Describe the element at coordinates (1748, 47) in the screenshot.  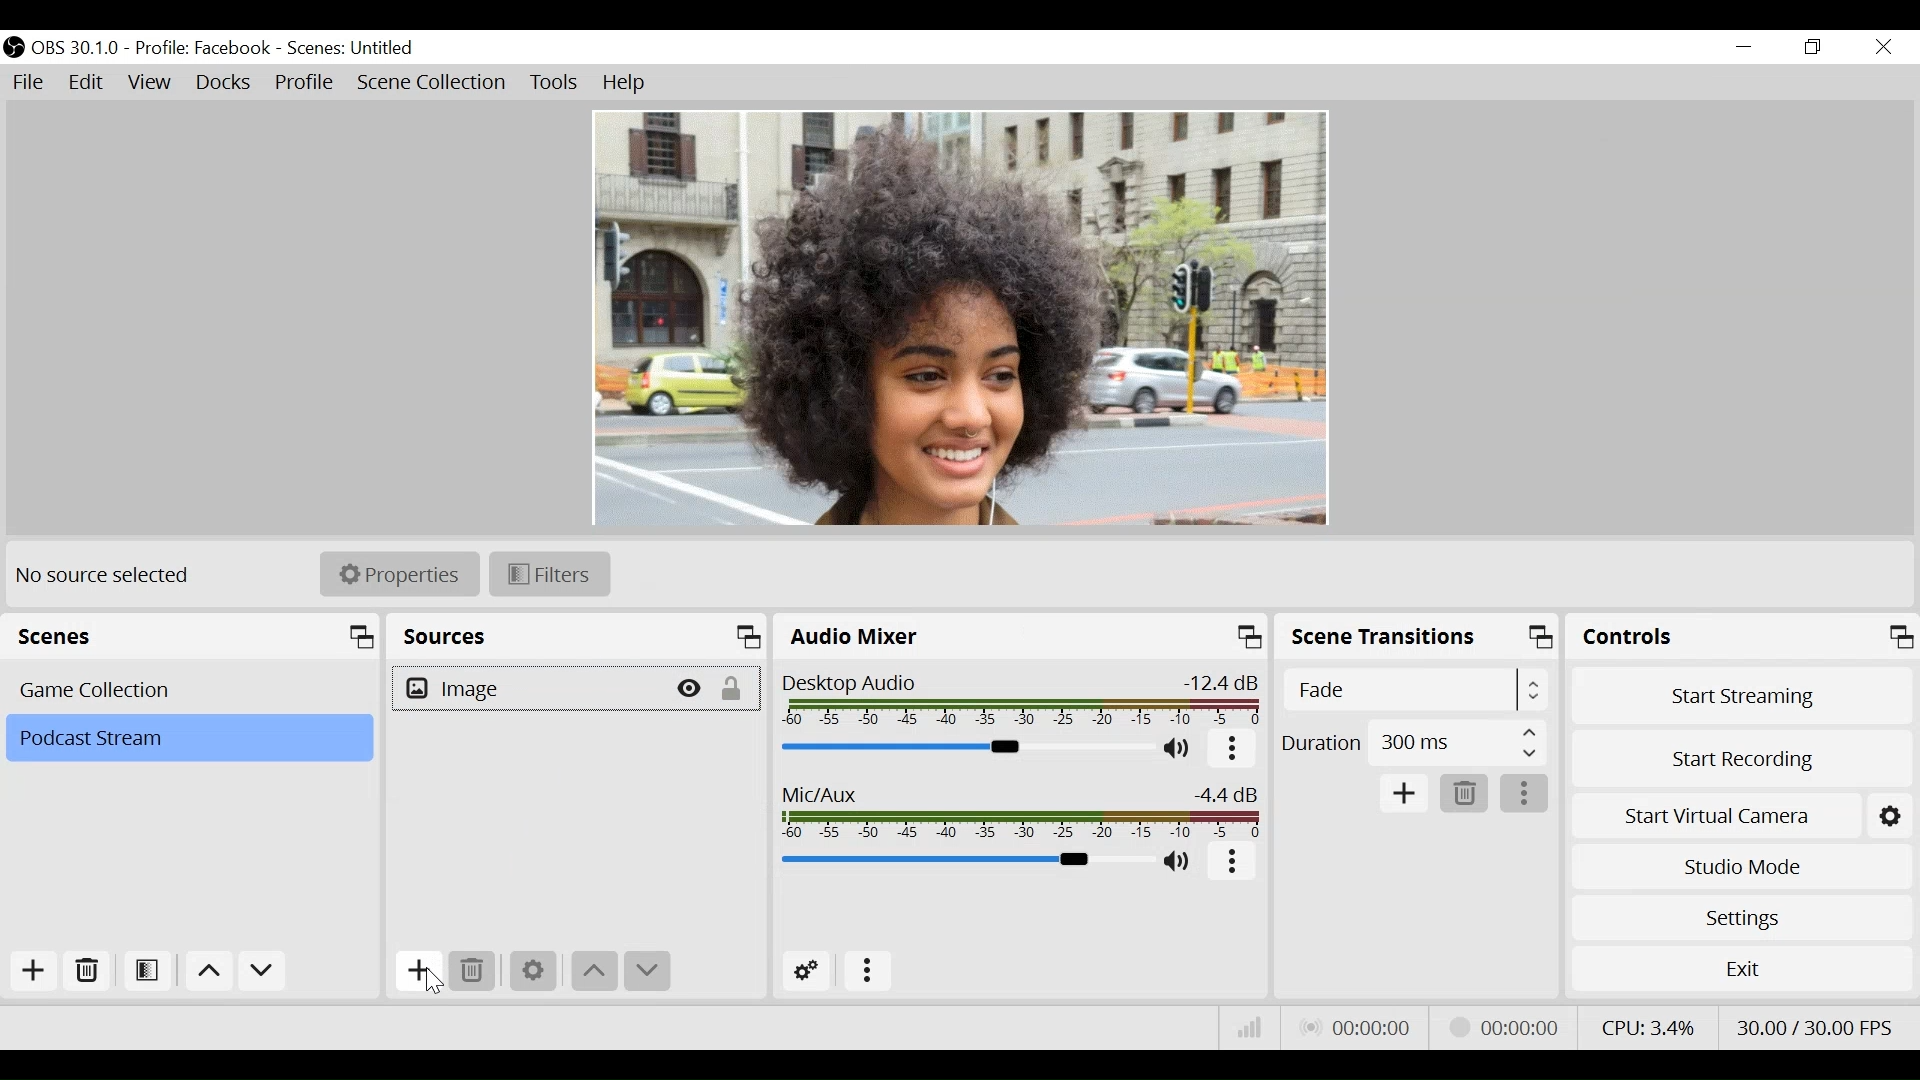
I see `minimize` at that location.